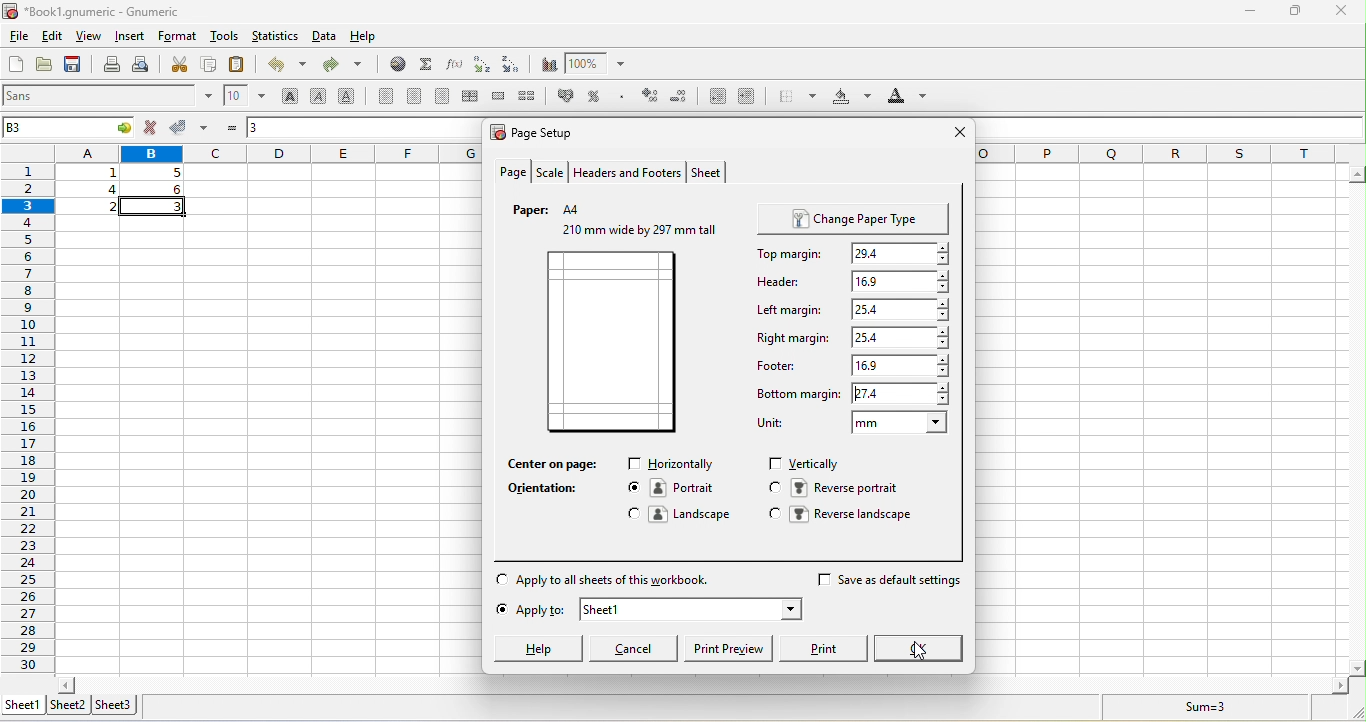 The image size is (1366, 722). I want to click on view, so click(90, 37).